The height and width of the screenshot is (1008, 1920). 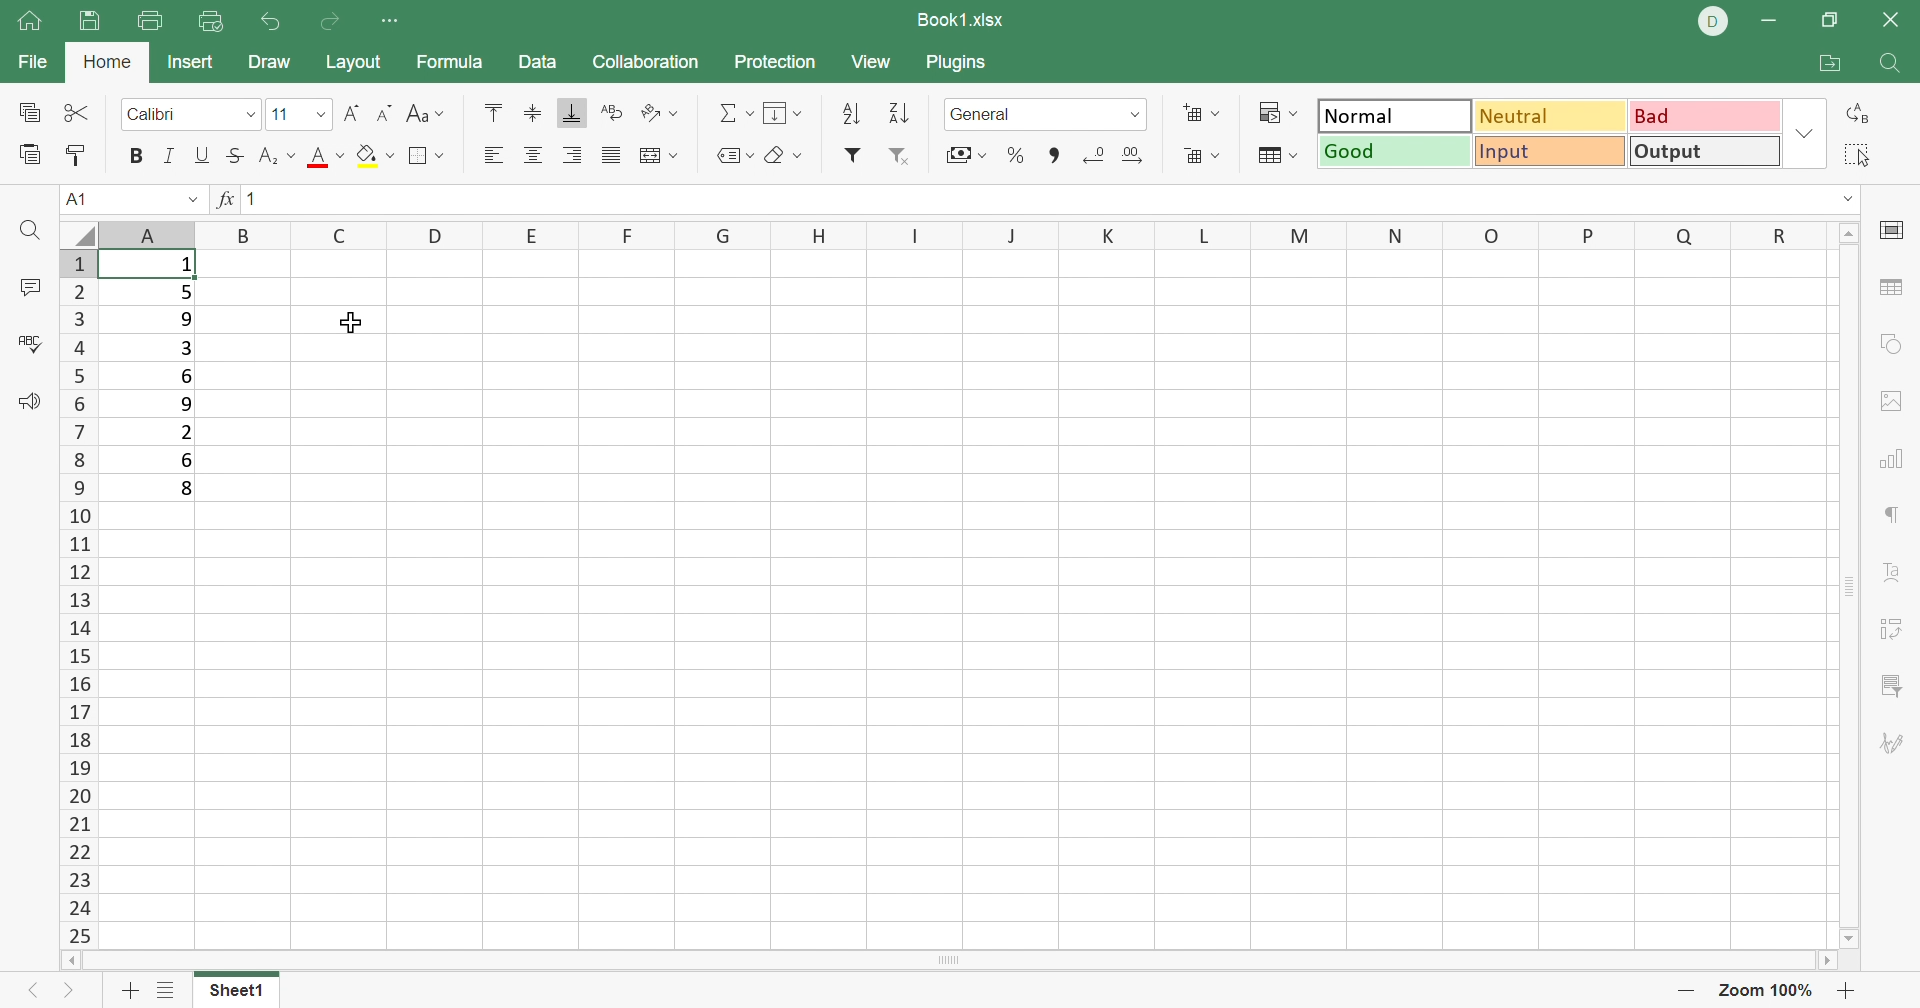 What do you see at coordinates (424, 155) in the screenshot?
I see `Borders` at bounding box center [424, 155].